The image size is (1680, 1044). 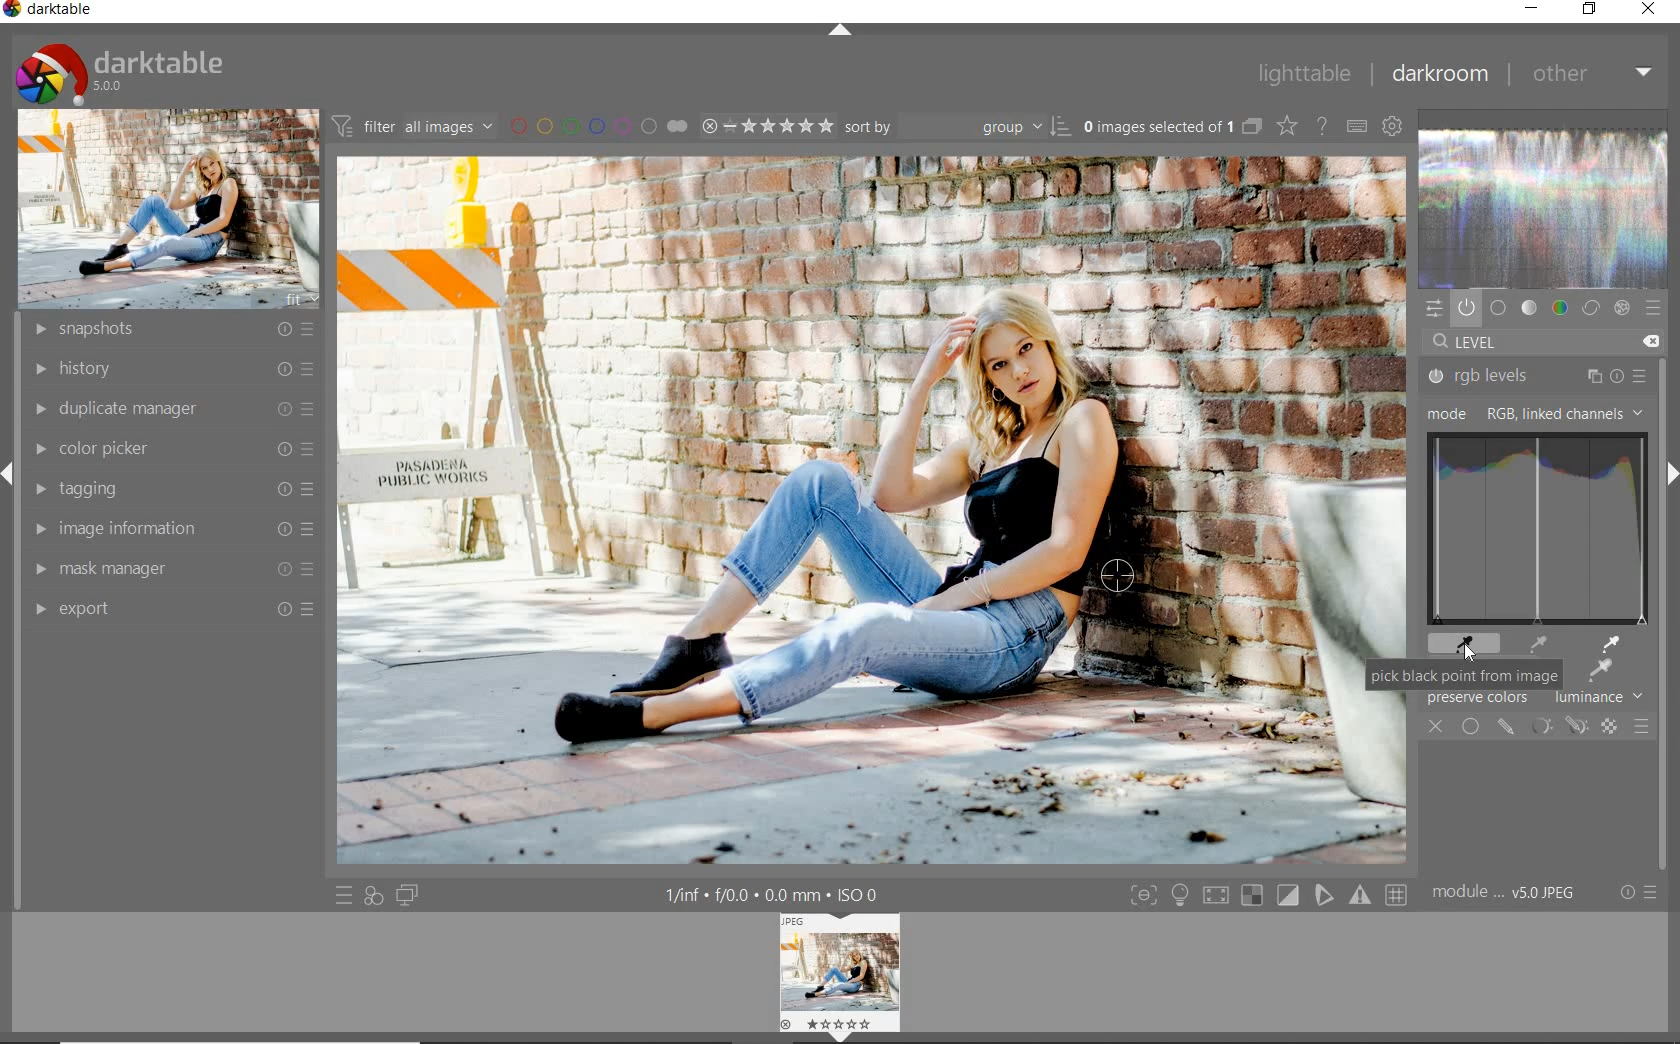 What do you see at coordinates (958, 127) in the screenshot?
I see `Sort` at bounding box center [958, 127].